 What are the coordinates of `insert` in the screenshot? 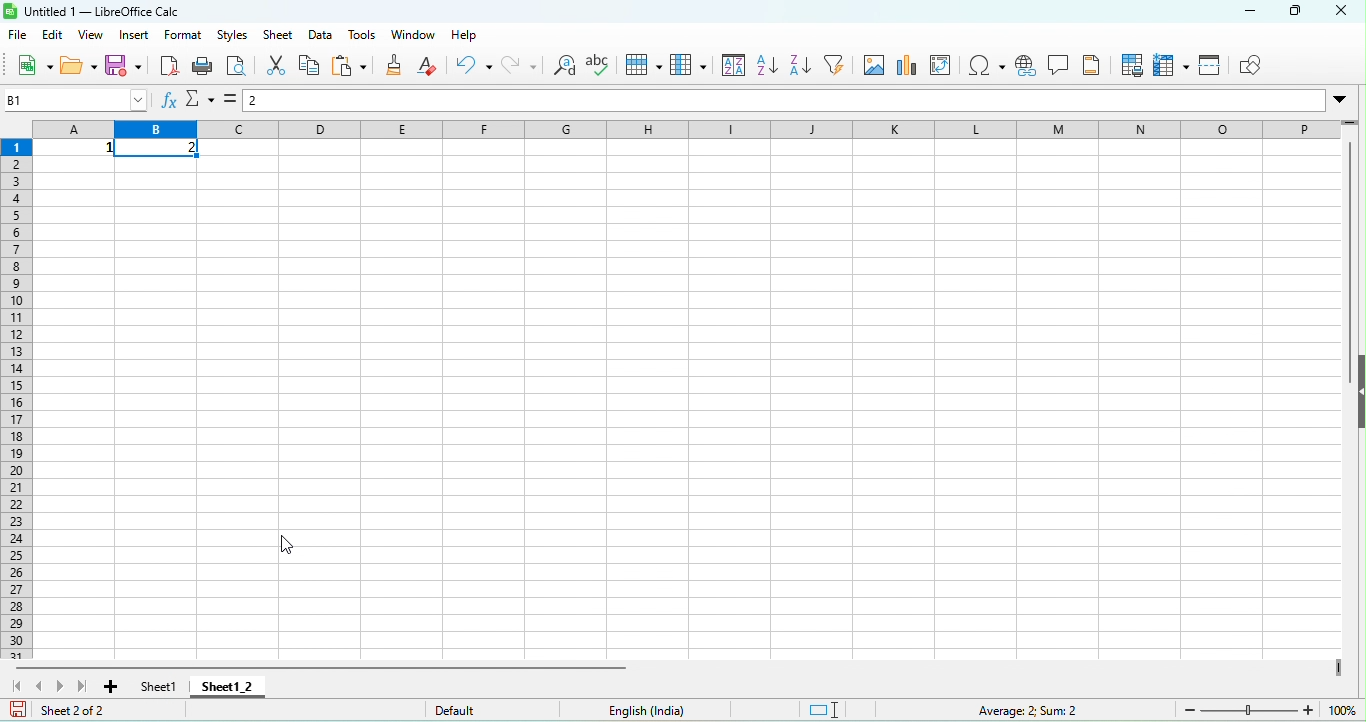 It's located at (134, 34).